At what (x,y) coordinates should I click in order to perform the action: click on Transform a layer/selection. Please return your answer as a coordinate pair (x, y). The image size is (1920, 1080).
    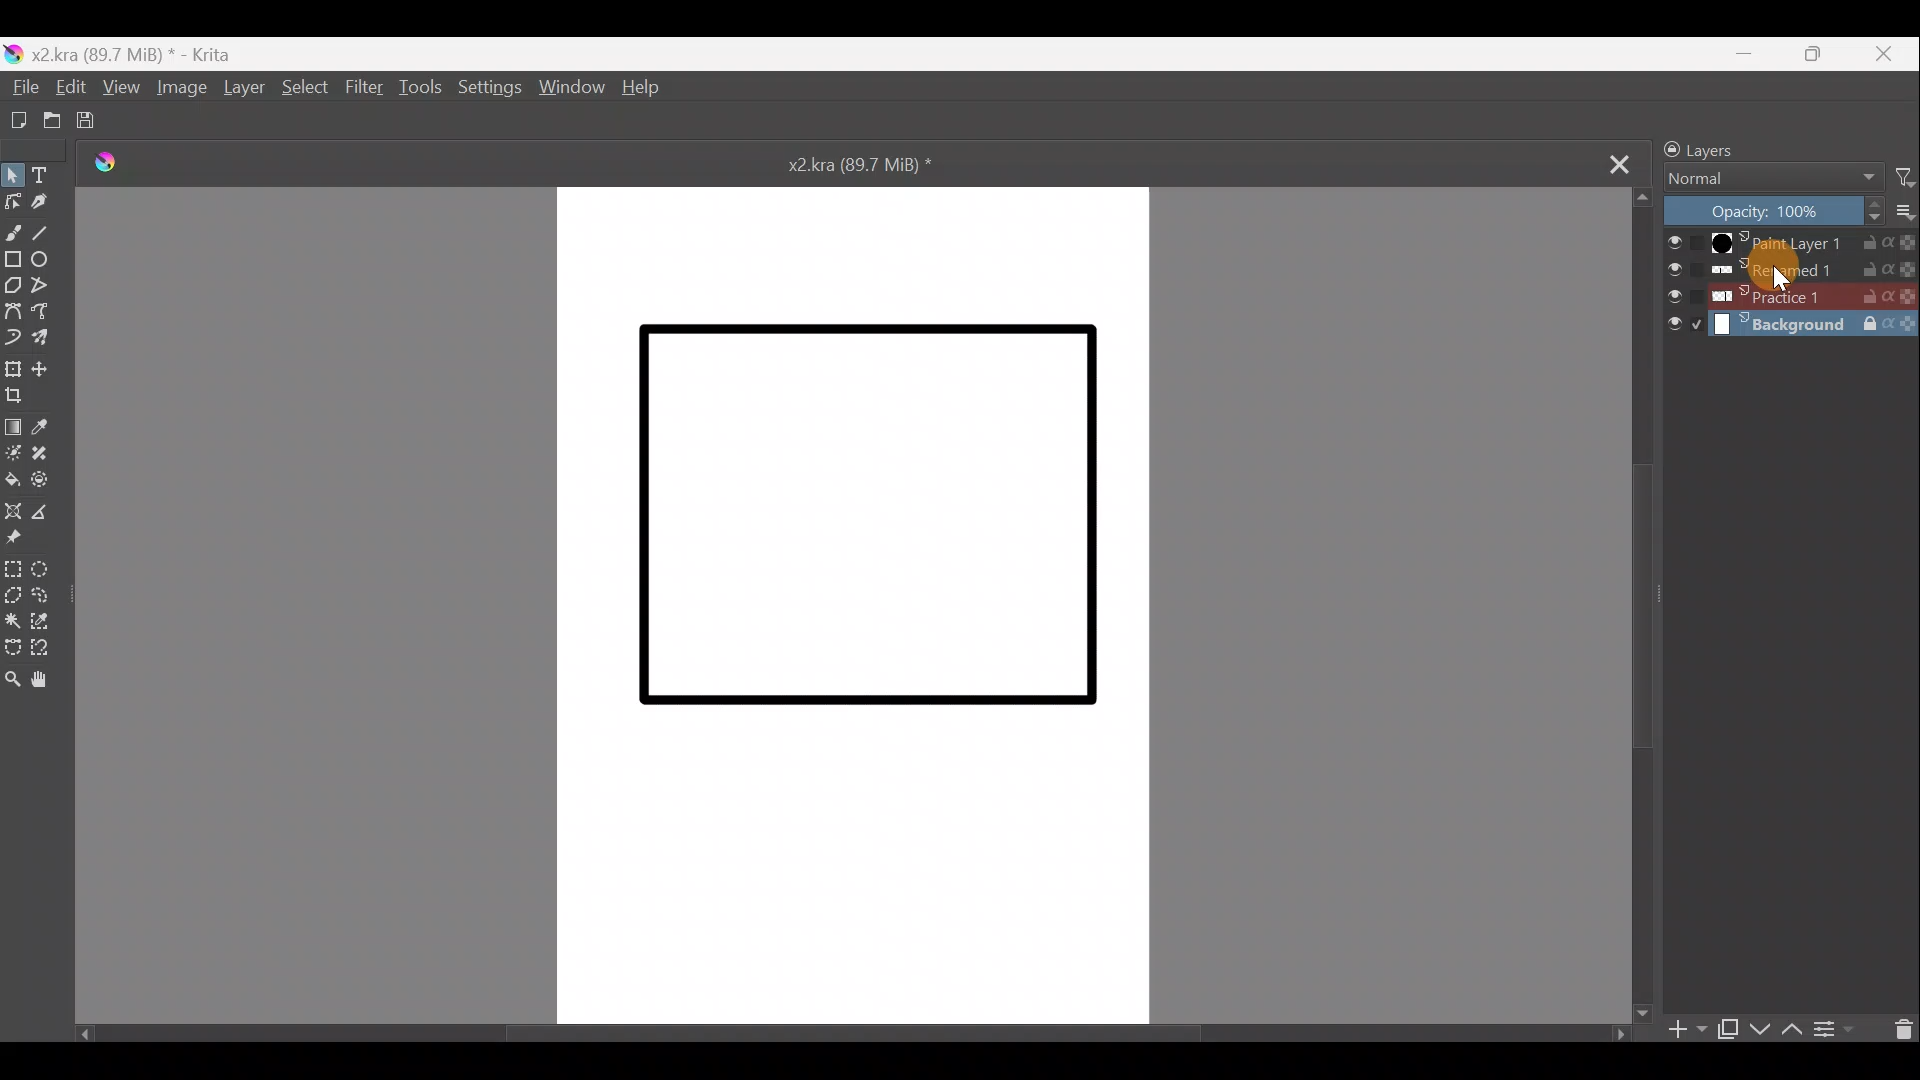
    Looking at the image, I should click on (13, 368).